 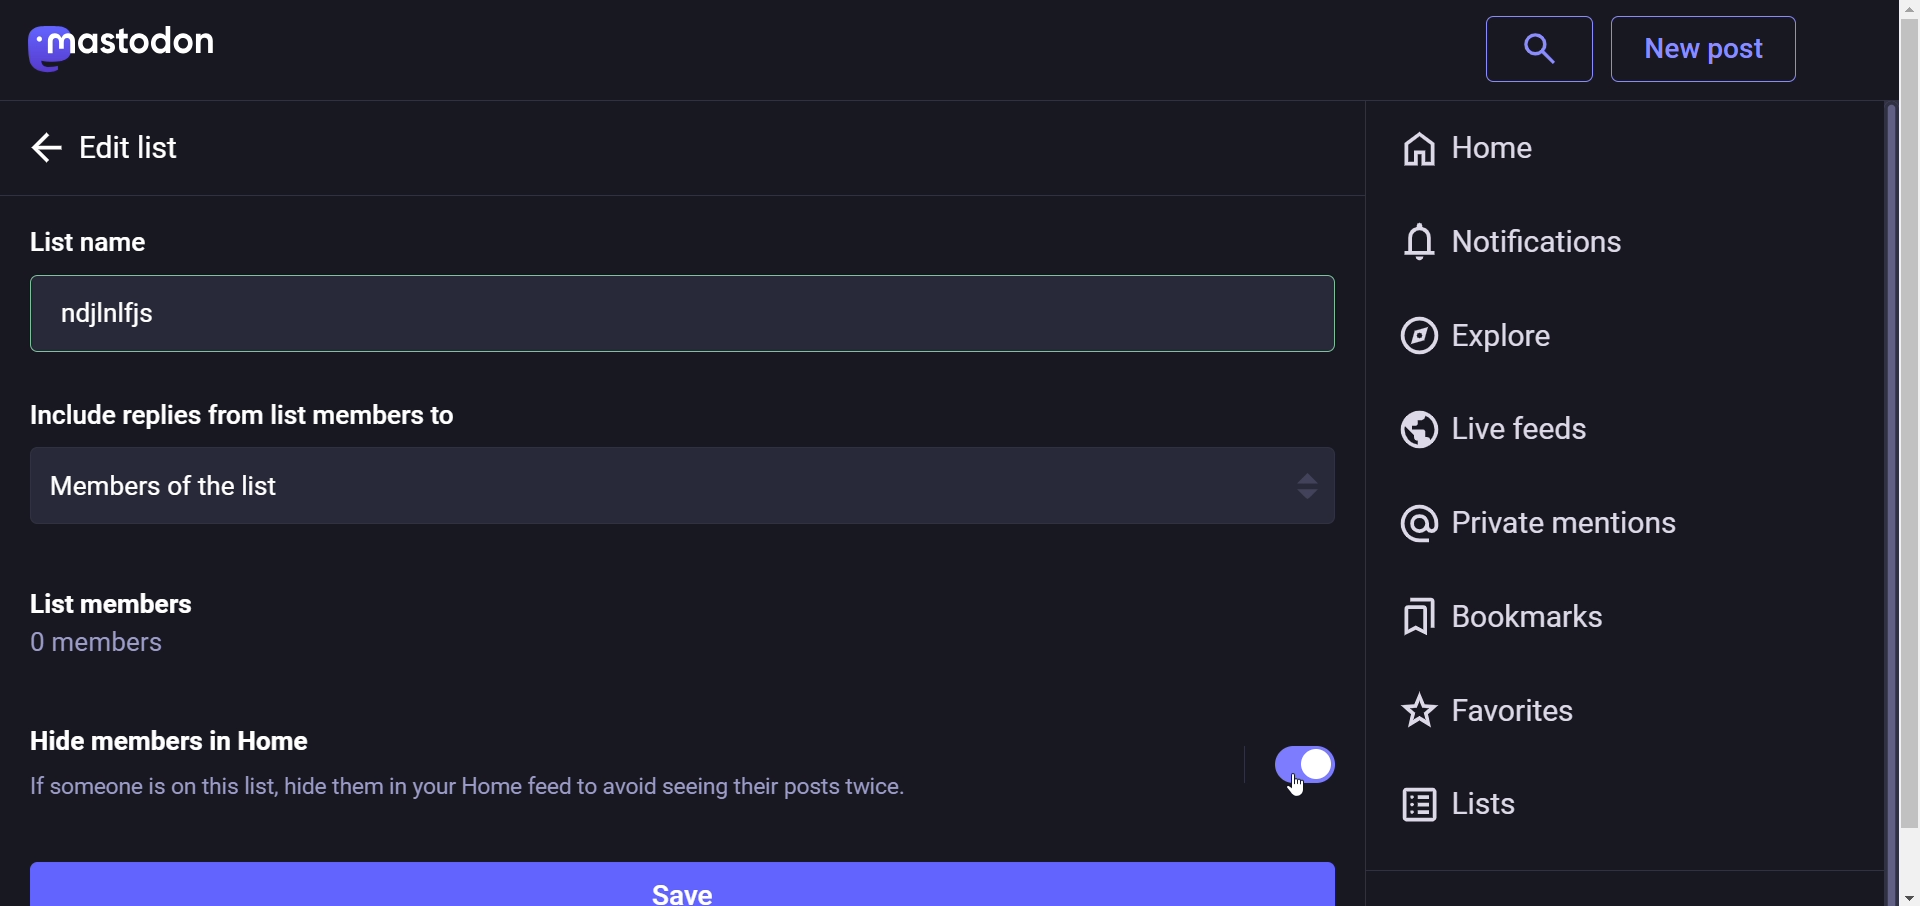 What do you see at coordinates (1891, 456) in the screenshot?
I see `Vertical Scroll Bar` at bounding box center [1891, 456].